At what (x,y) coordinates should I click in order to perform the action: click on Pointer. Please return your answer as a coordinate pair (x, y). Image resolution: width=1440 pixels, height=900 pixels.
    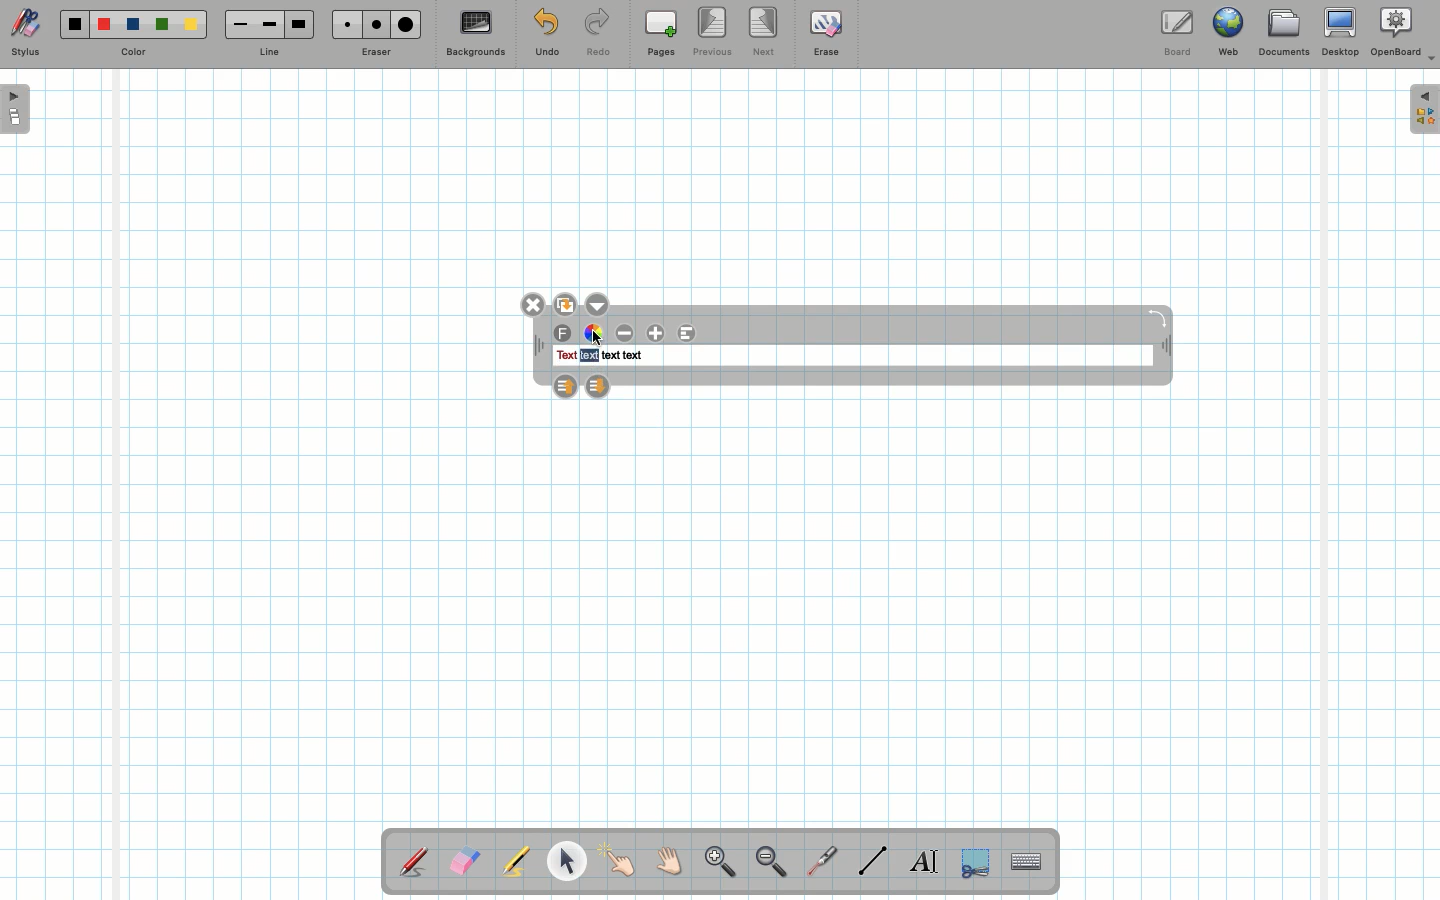
    Looking at the image, I should click on (618, 861).